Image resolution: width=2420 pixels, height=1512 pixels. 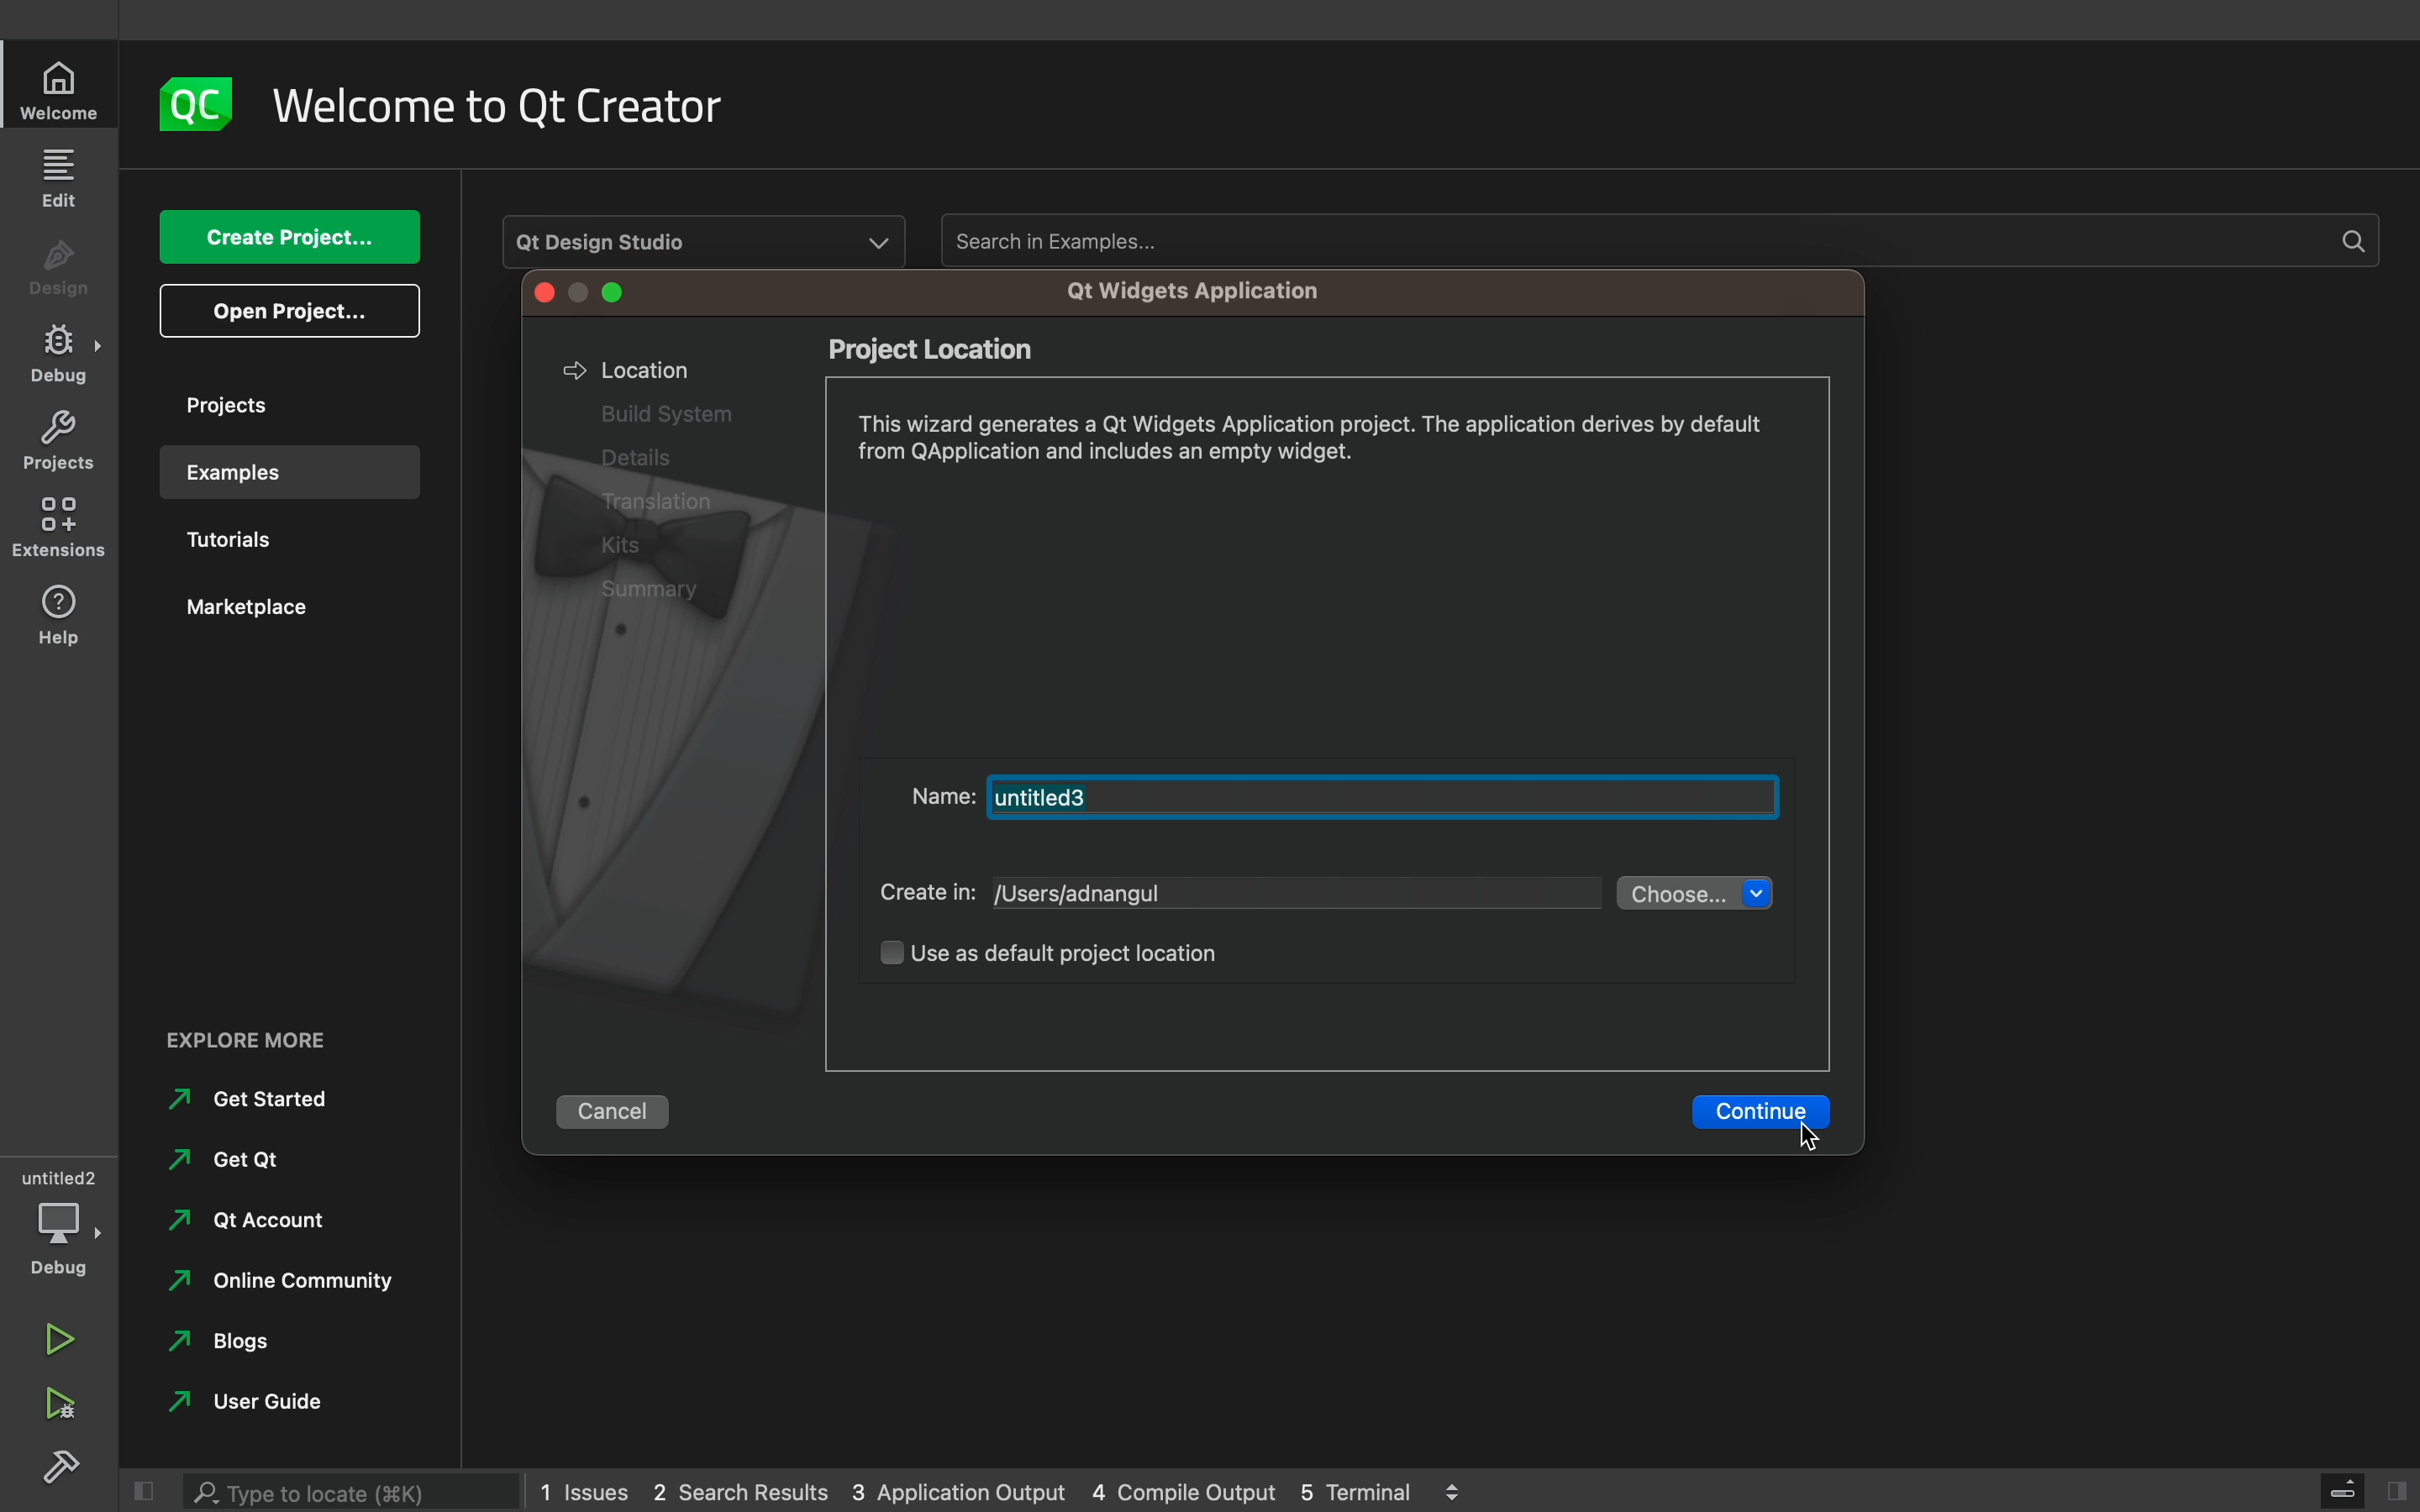 I want to click on , so click(x=644, y=413).